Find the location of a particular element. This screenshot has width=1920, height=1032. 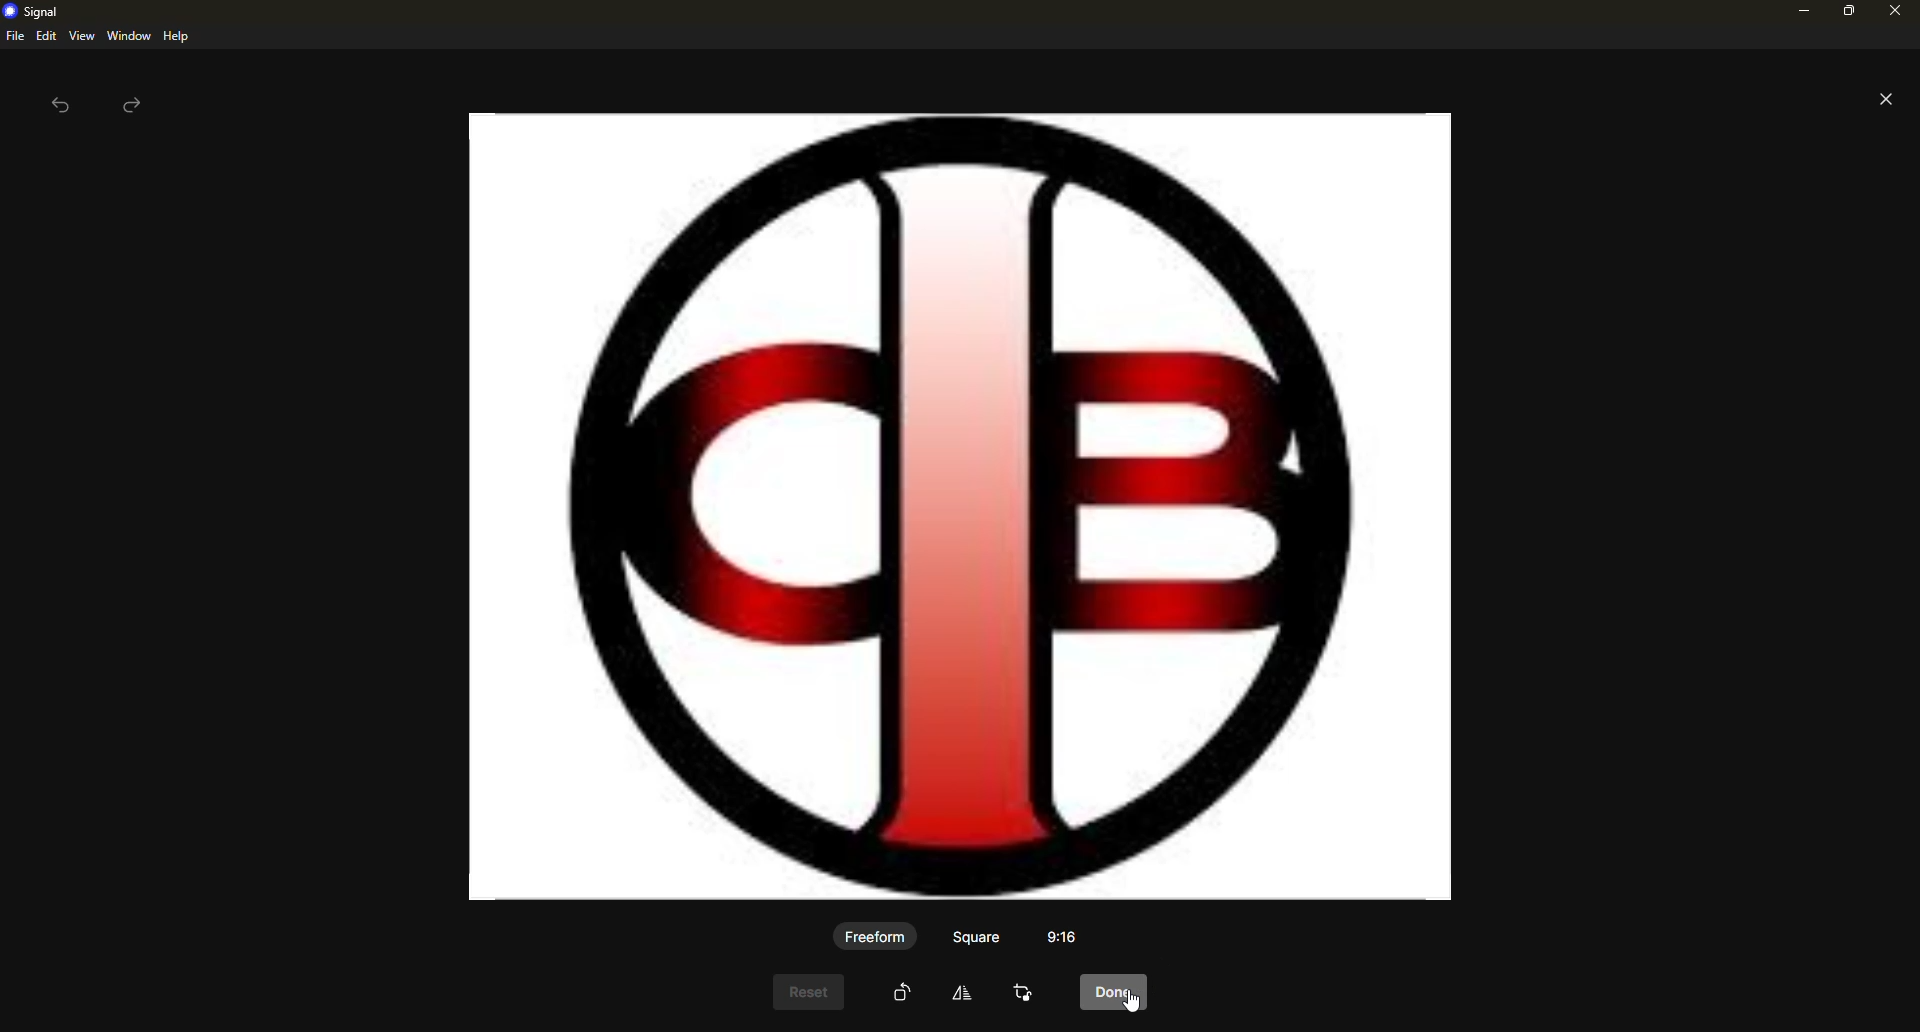

minimize is located at coordinates (1800, 12).